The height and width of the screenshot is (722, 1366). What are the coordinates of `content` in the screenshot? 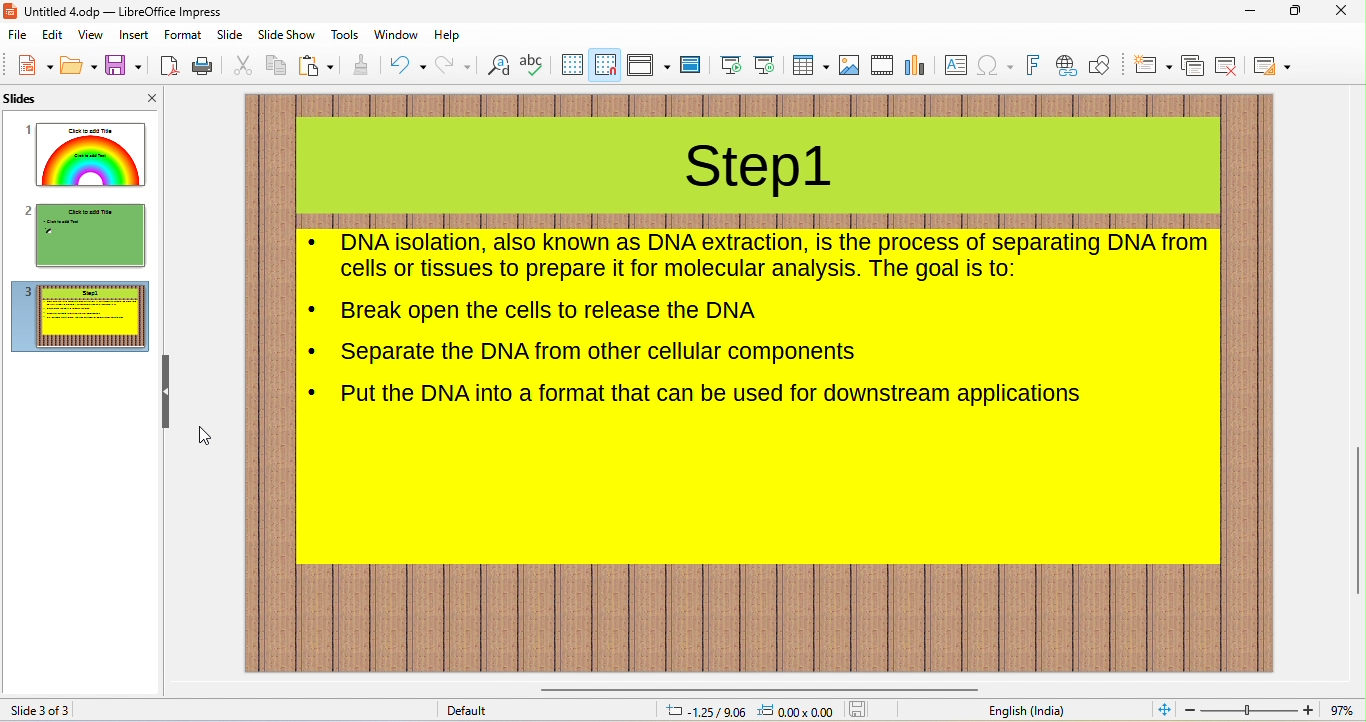 It's located at (551, 311).